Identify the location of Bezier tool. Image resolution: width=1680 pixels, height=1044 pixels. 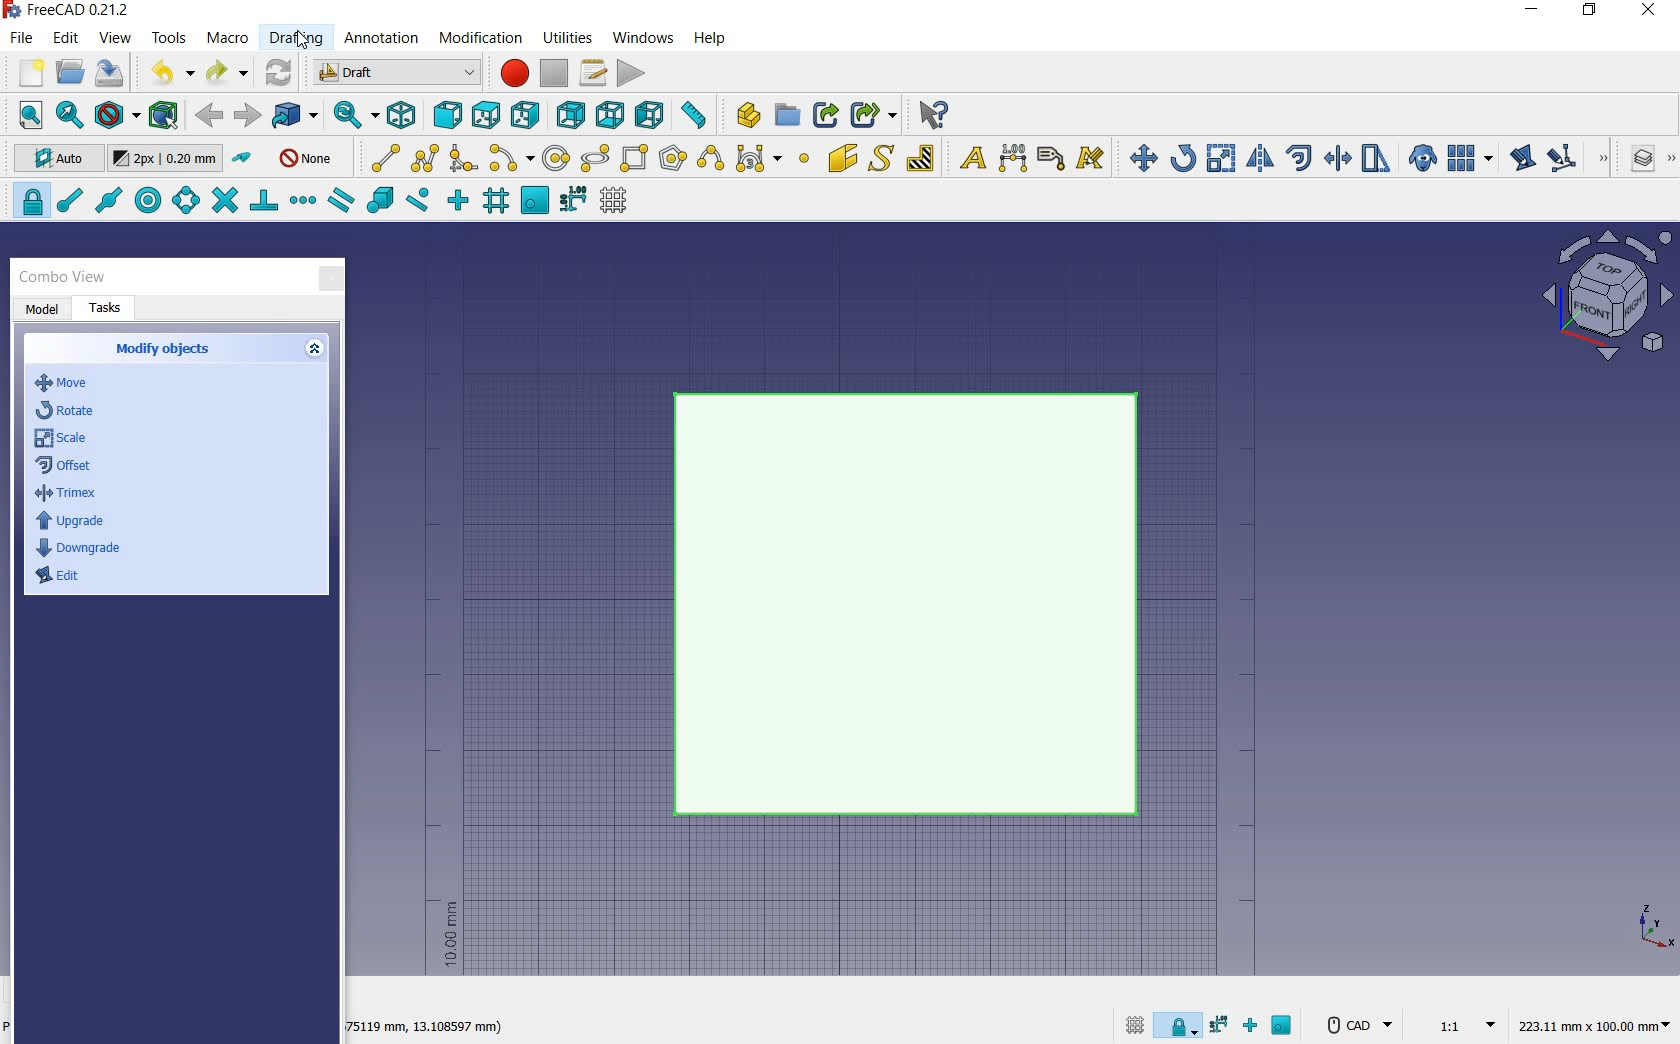
(757, 162).